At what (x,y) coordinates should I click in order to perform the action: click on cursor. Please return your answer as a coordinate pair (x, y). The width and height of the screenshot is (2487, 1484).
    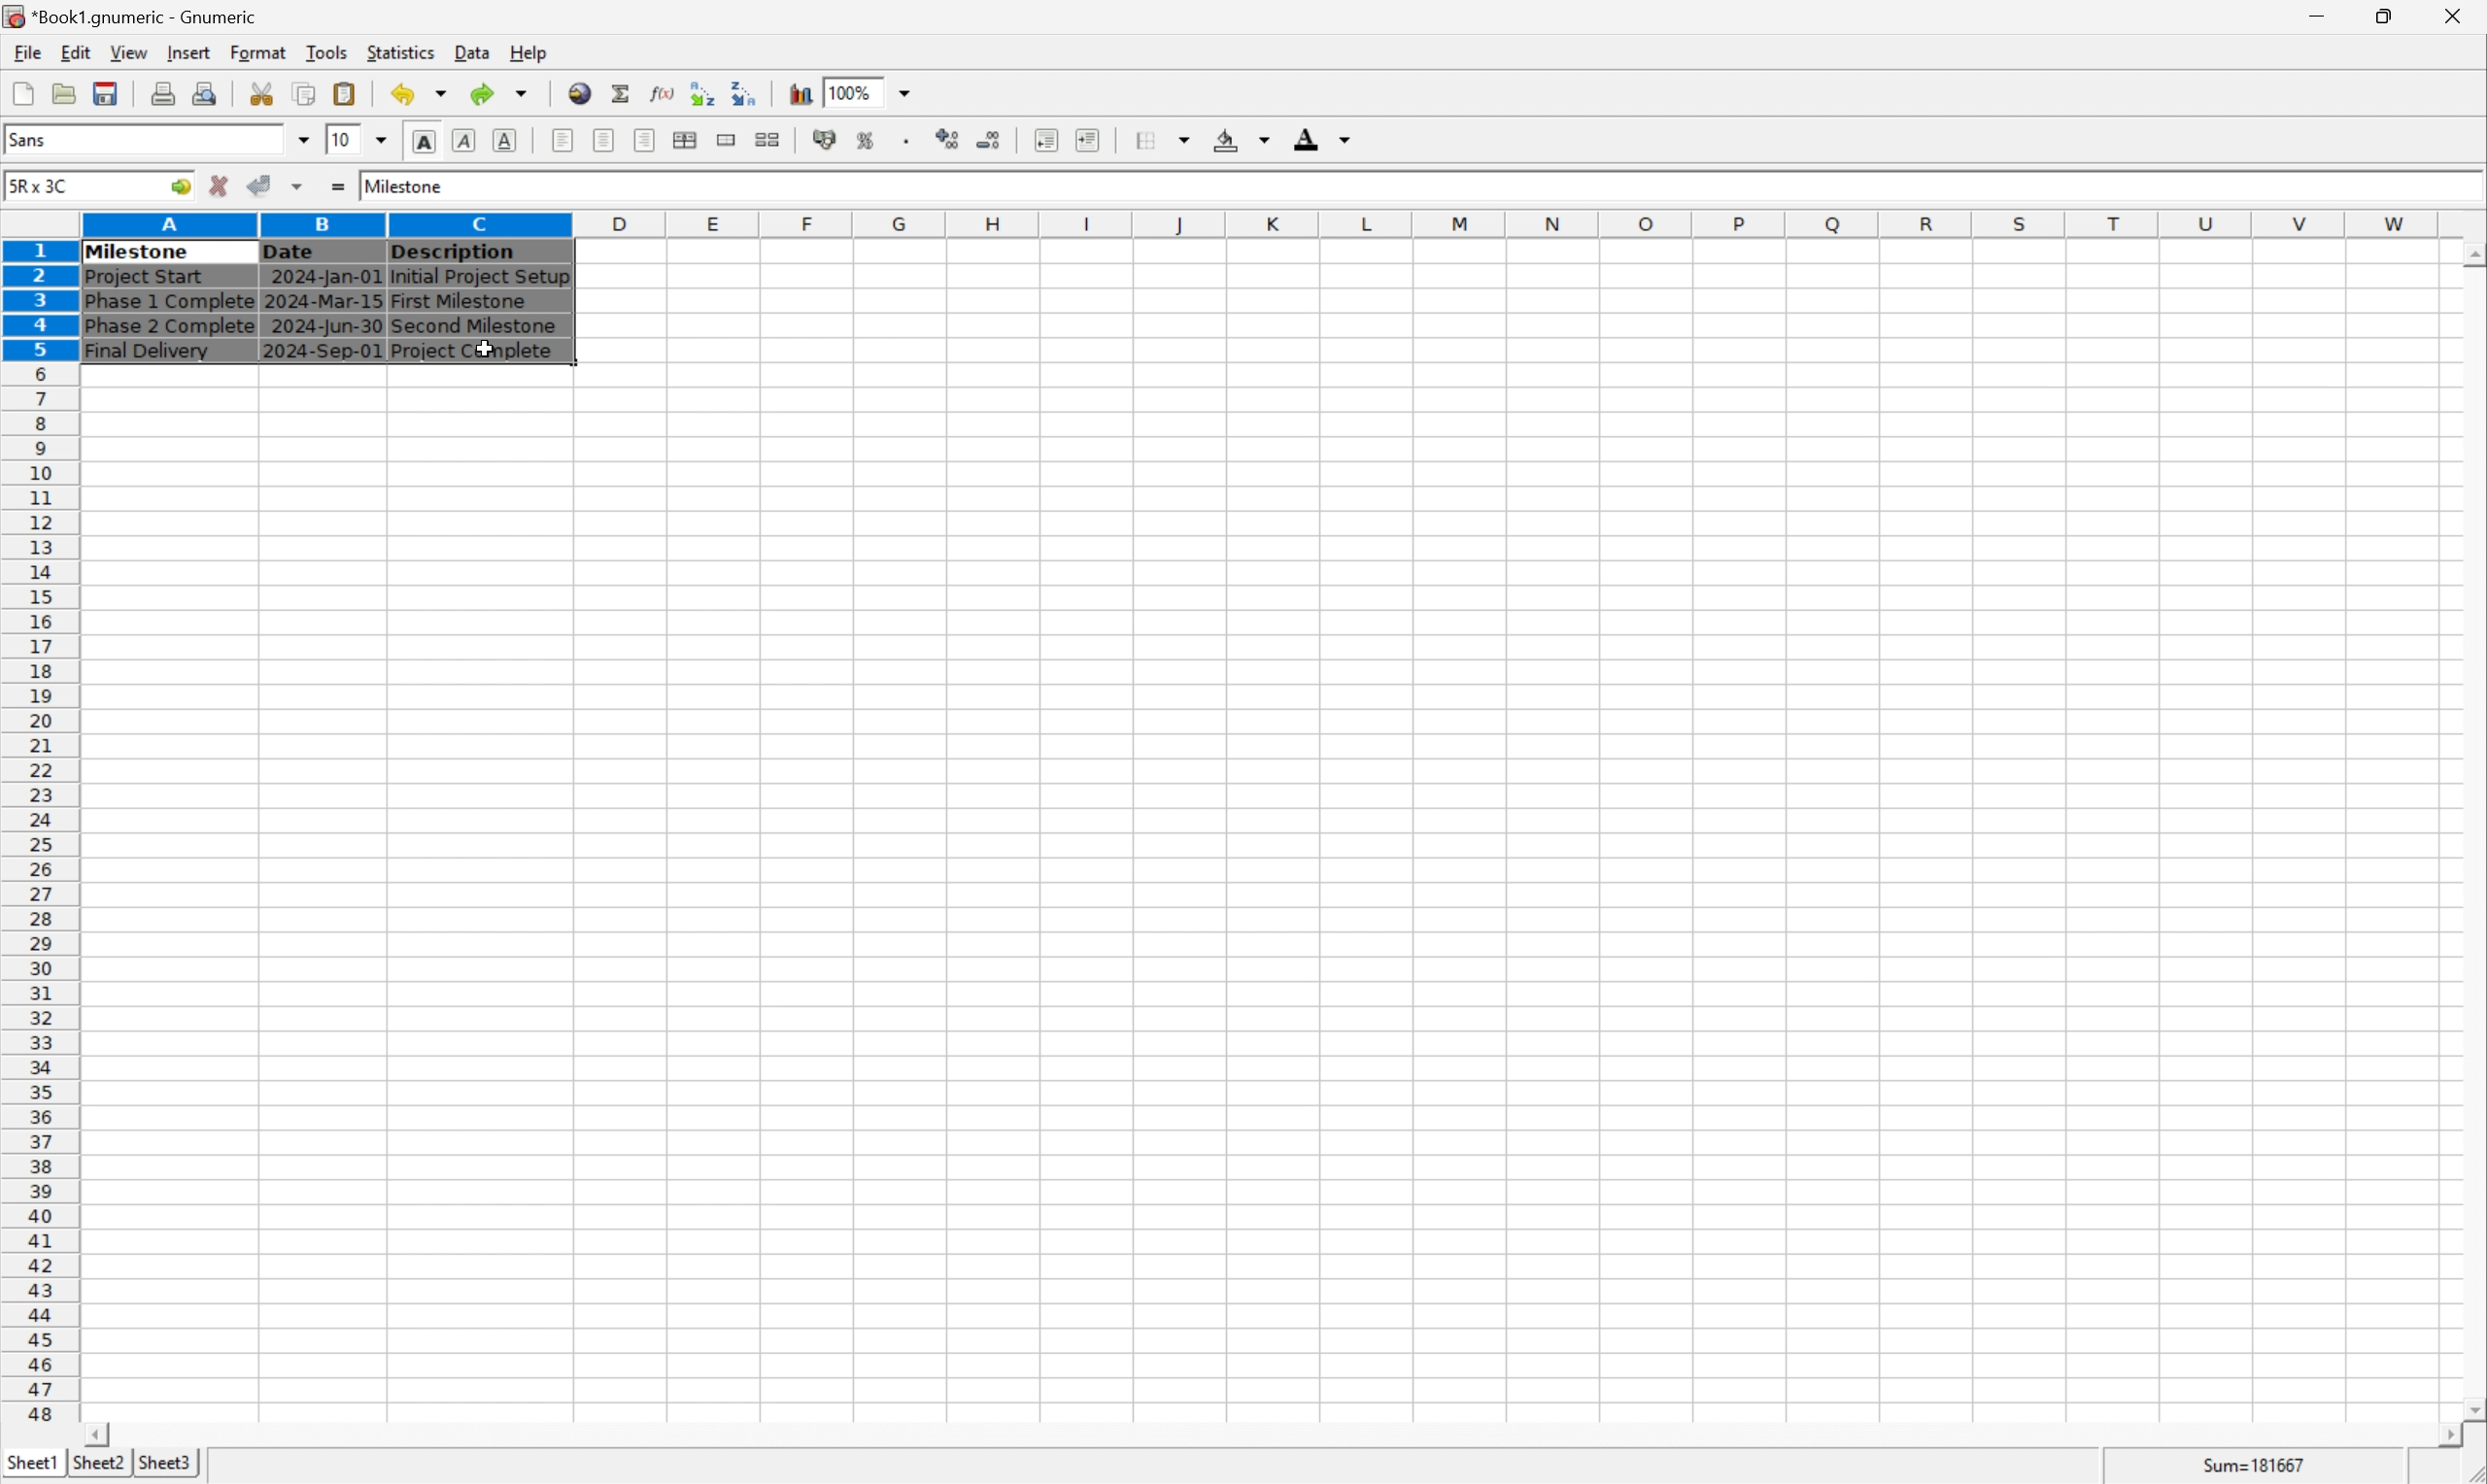
    Looking at the image, I should click on (484, 348).